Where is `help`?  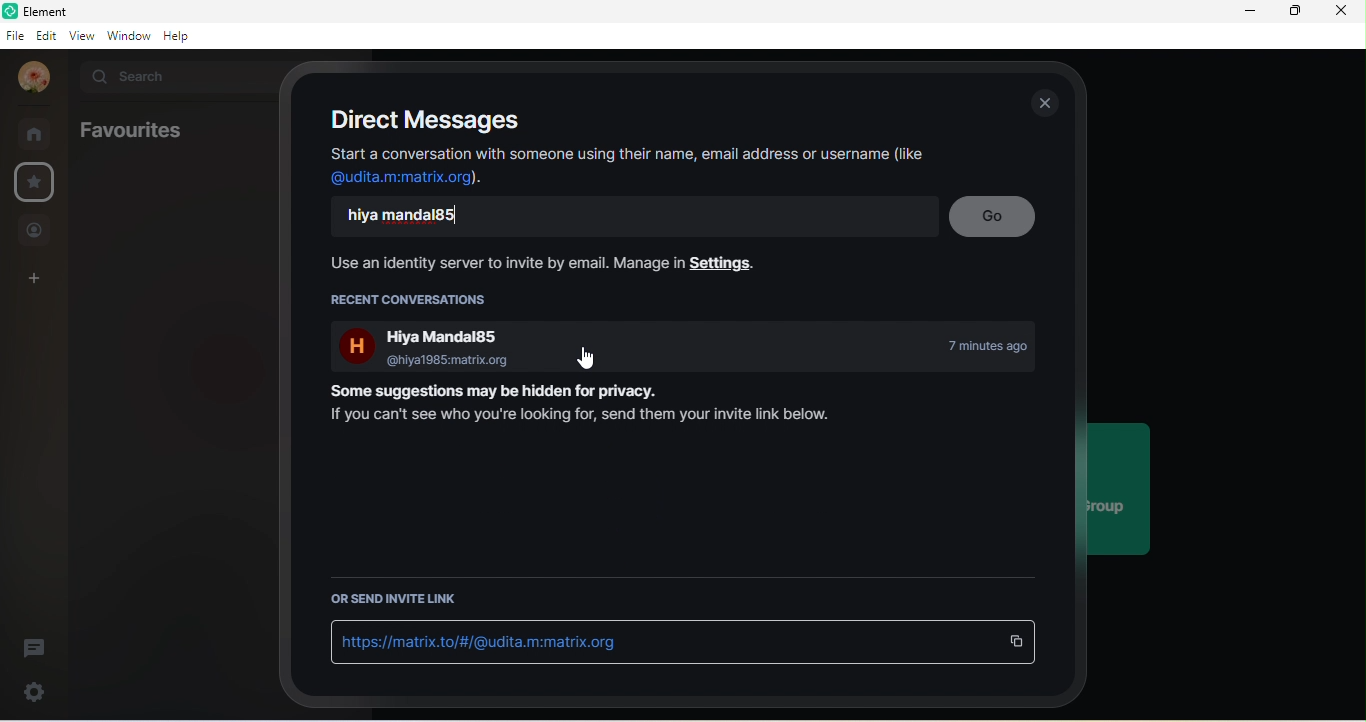
help is located at coordinates (183, 36).